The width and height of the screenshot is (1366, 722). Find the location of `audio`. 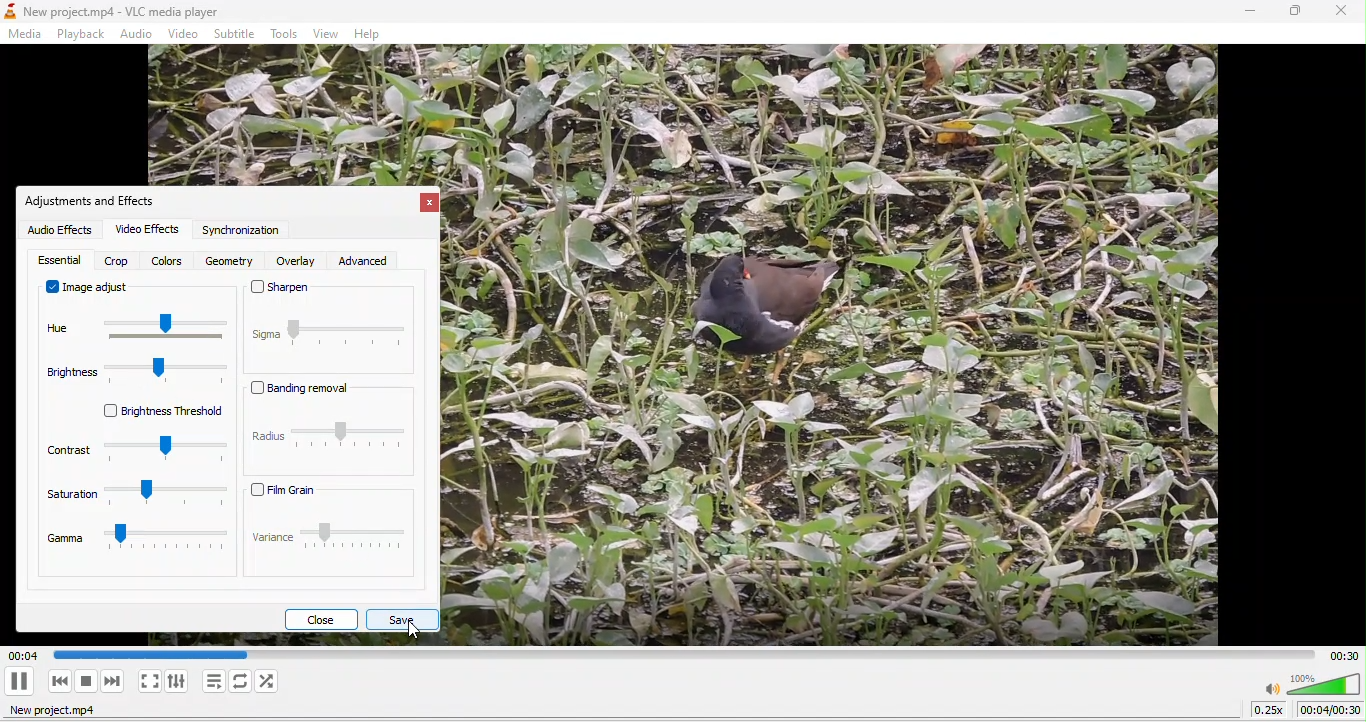

audio is located at coordinates (139, 34).